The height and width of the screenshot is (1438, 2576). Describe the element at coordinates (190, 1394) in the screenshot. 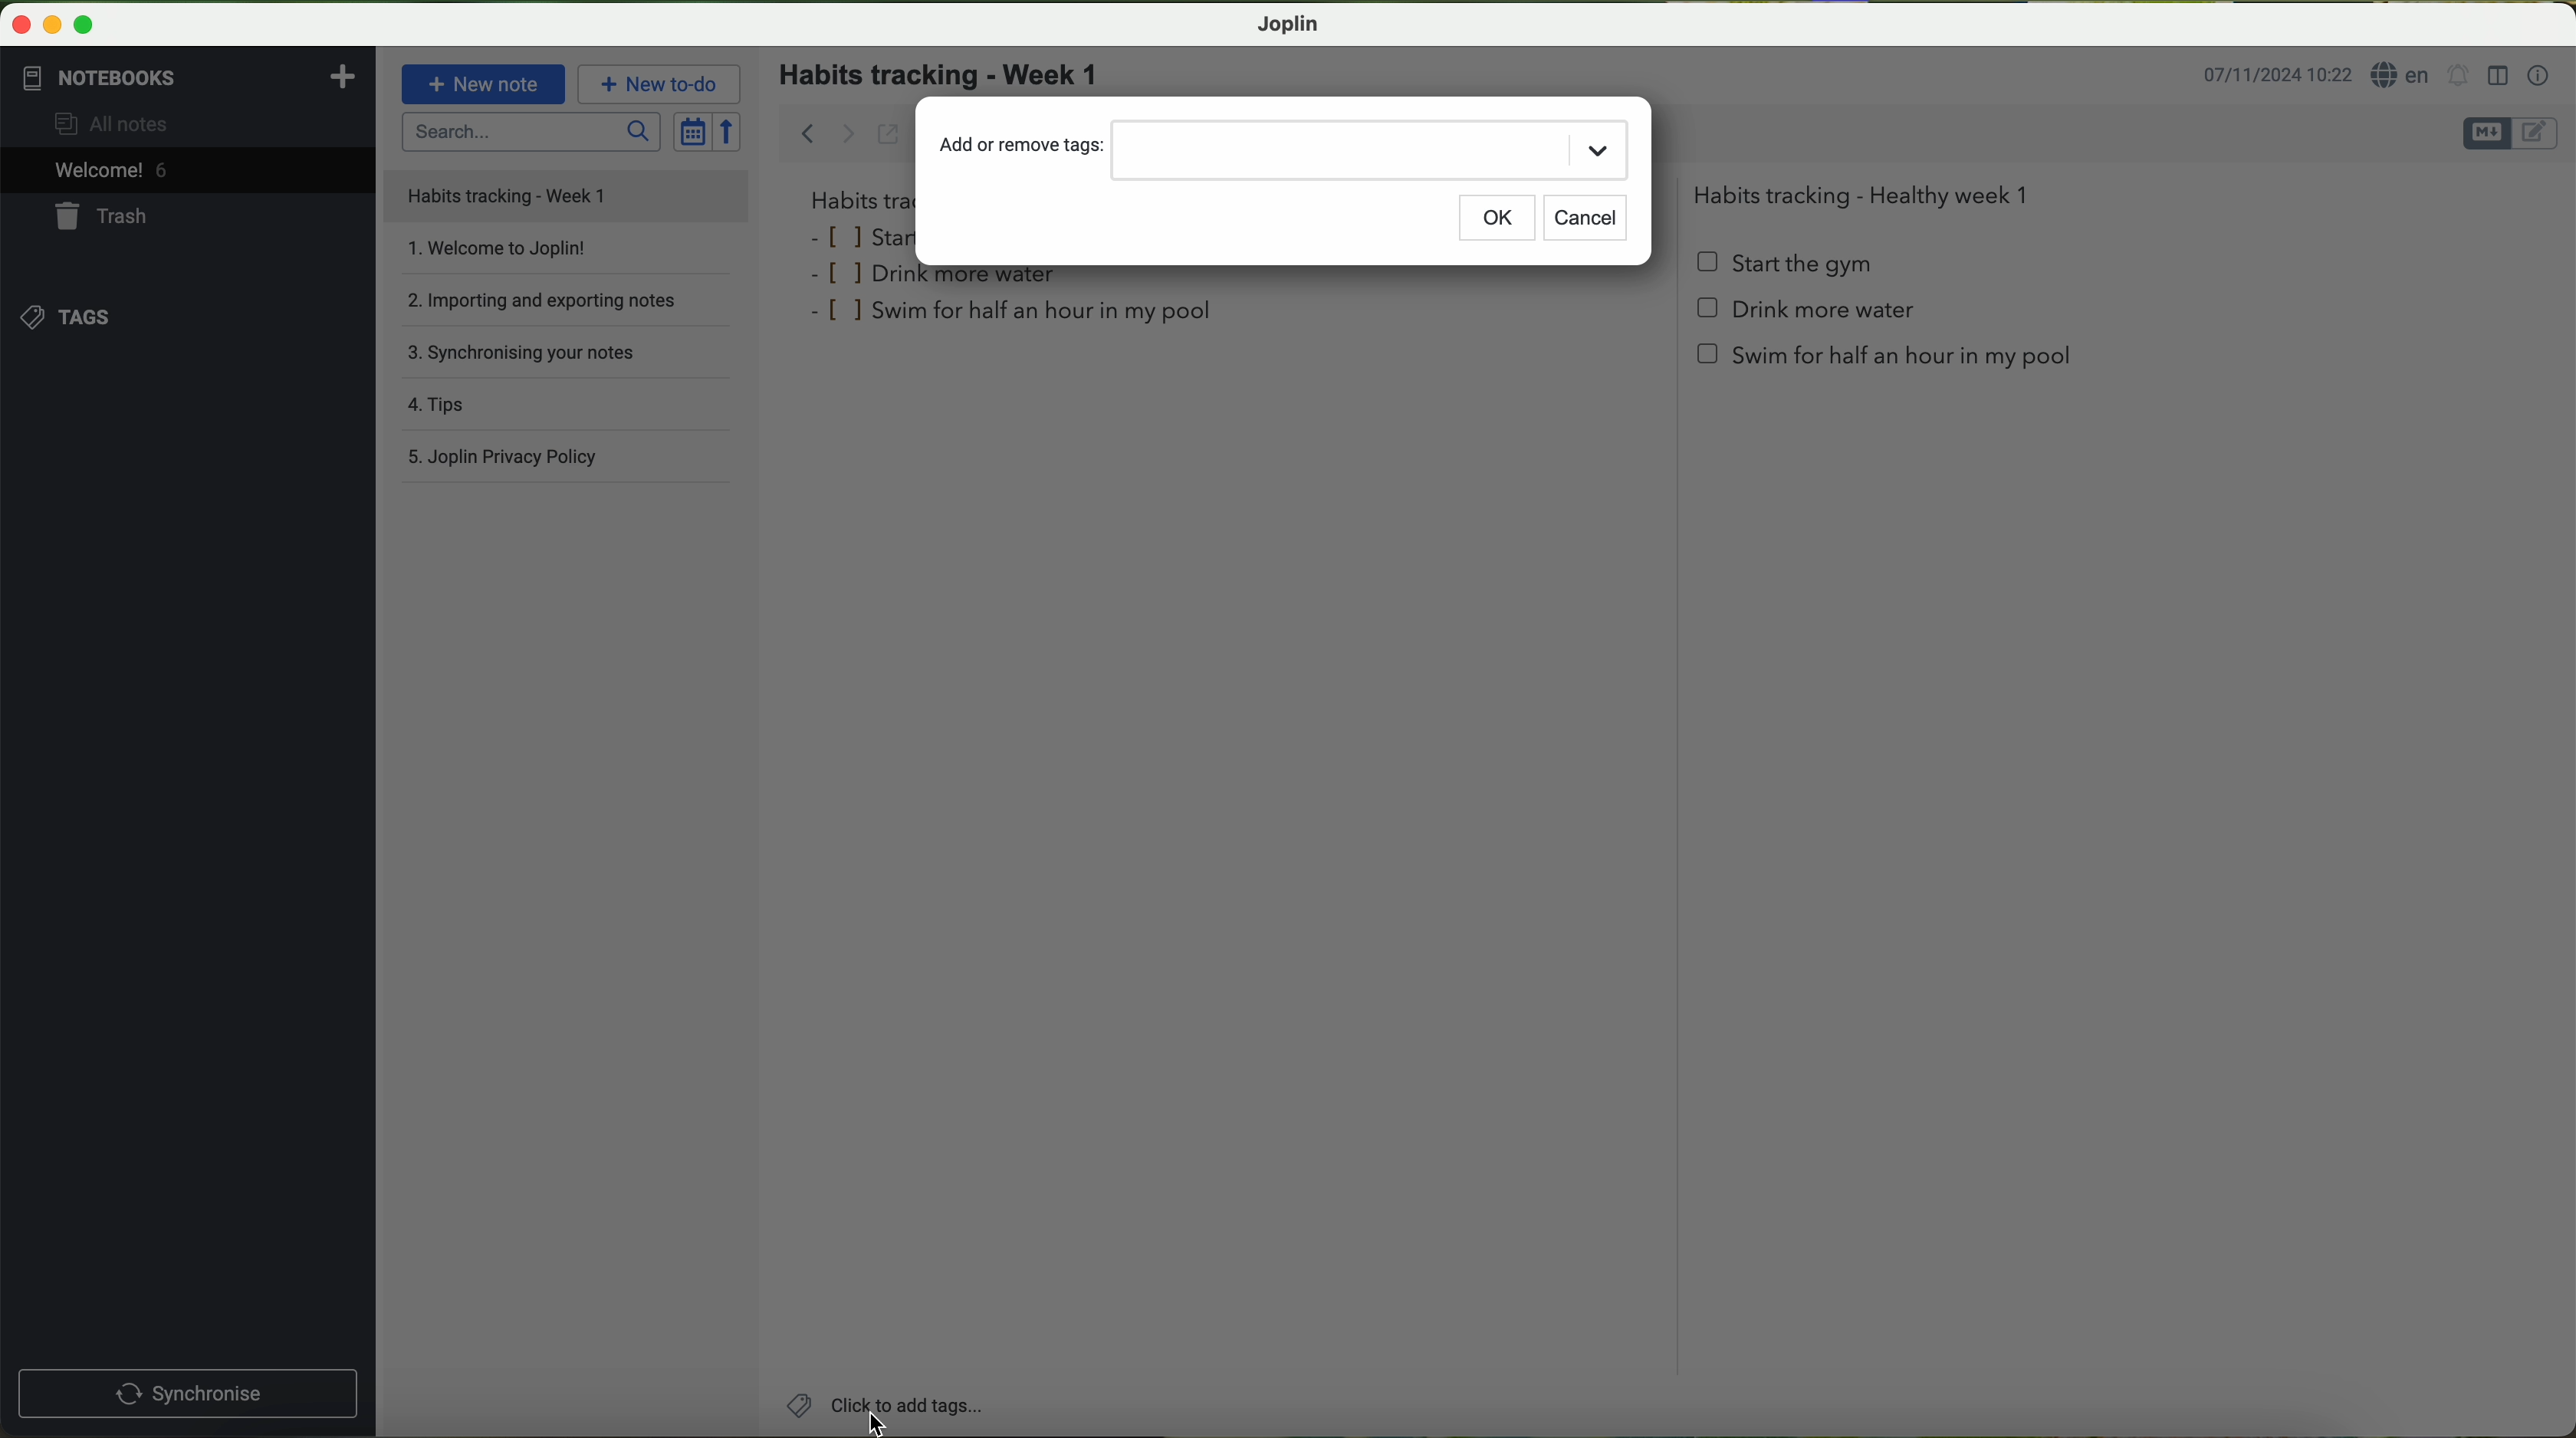

I see `synchronise button` at that location.